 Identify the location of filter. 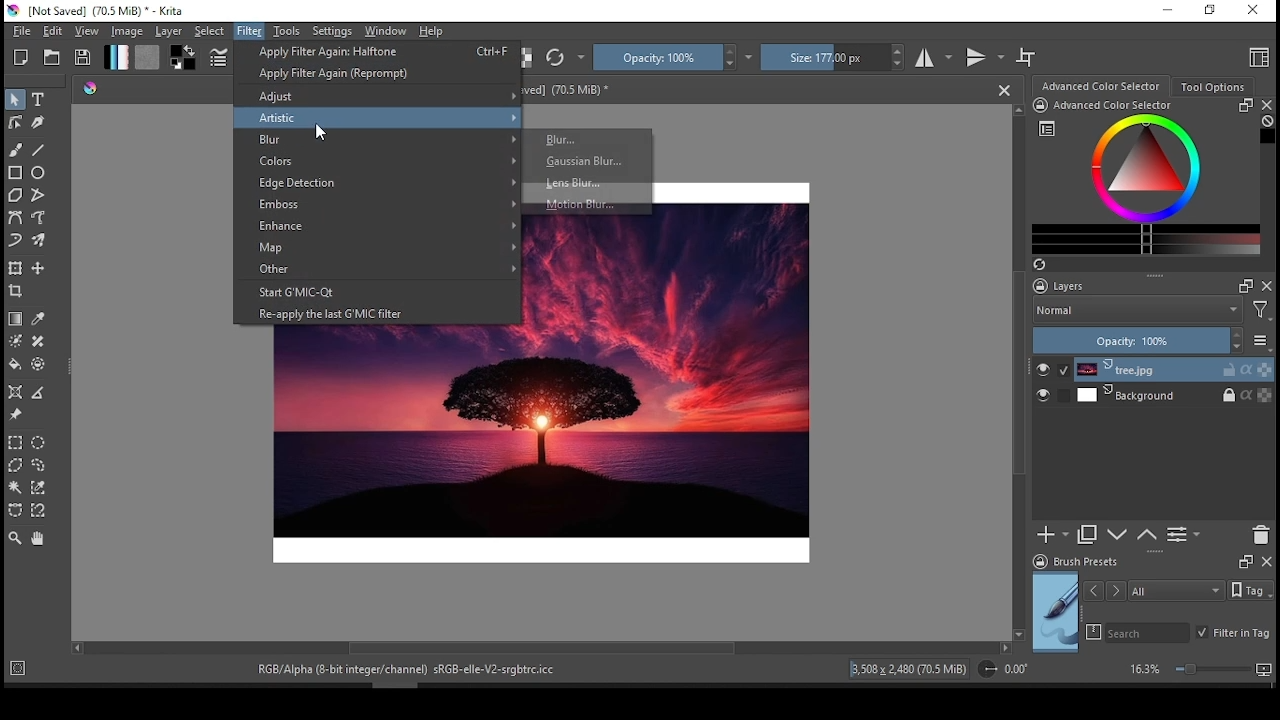
(250, 30).